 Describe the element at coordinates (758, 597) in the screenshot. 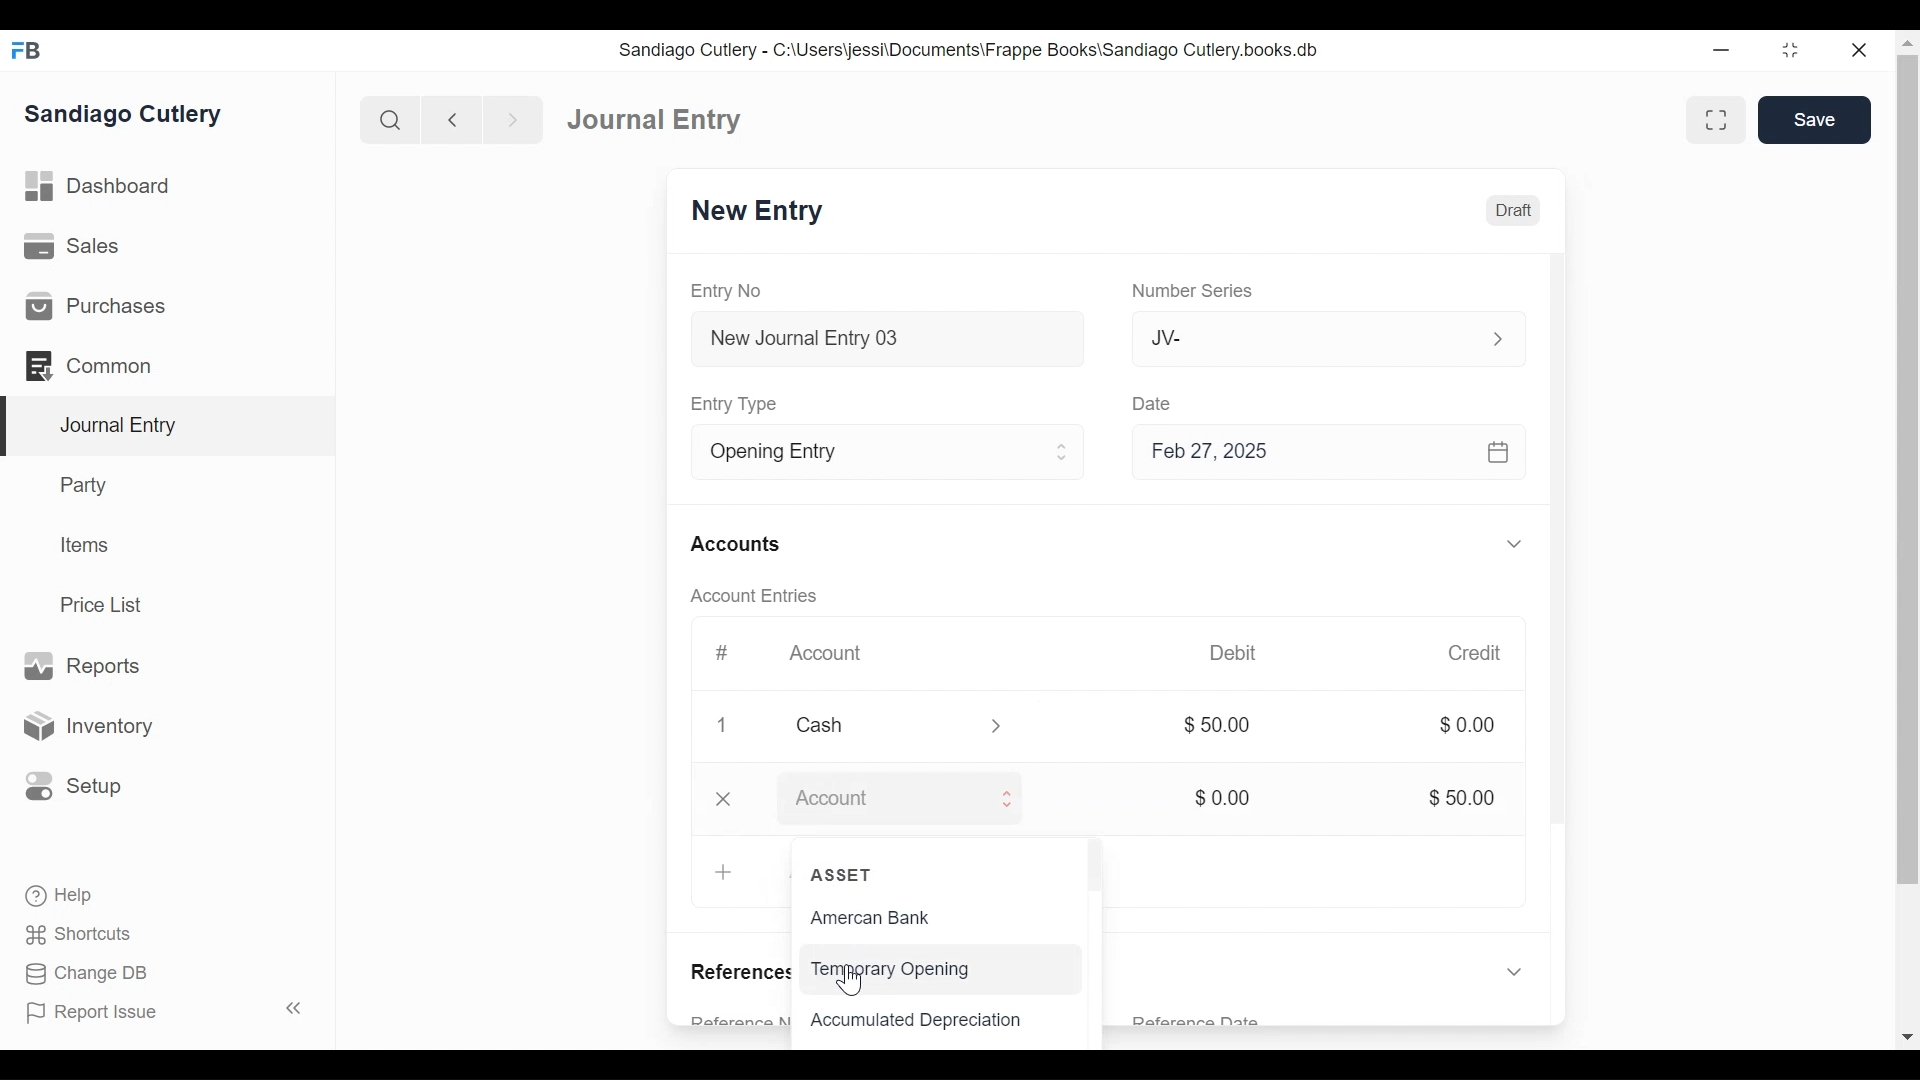

I see `Account Entries` at that location.